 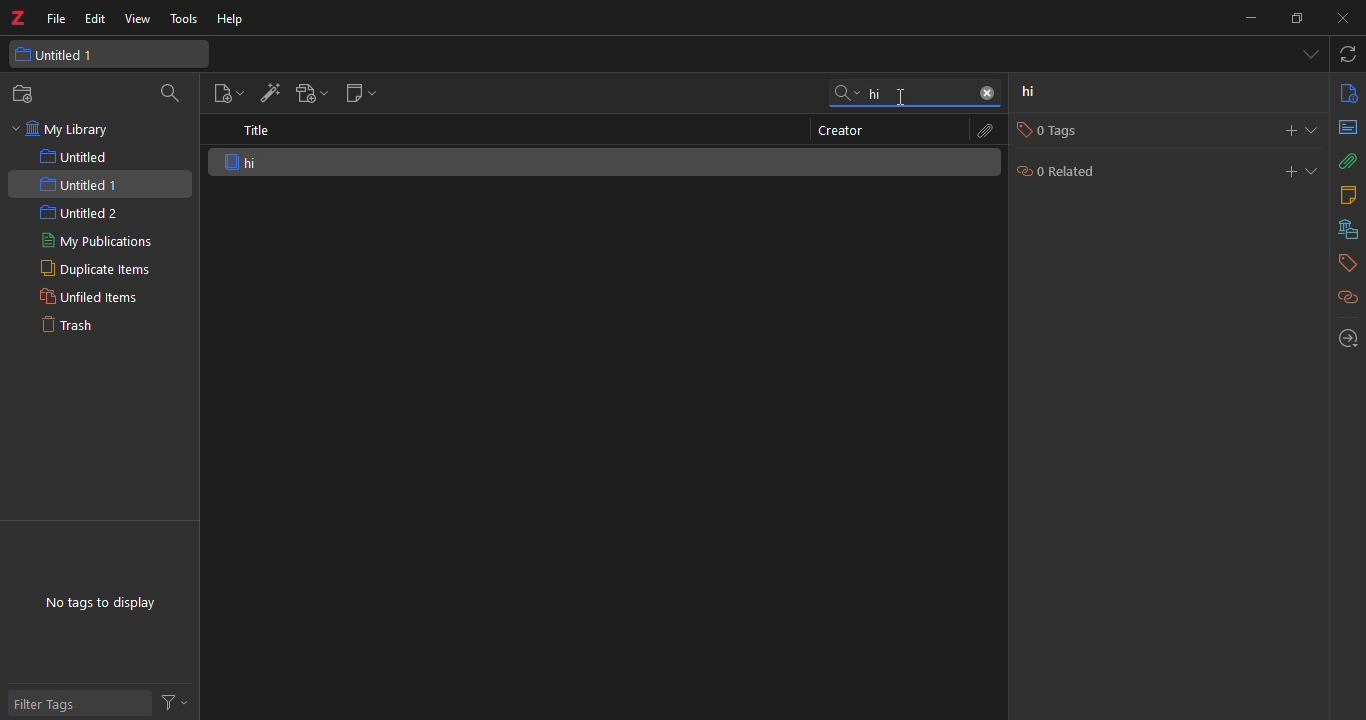 What do you see at coordinates (51, 704) in the screenshot?
I see `filter tags` at bounding box center [51, 704].